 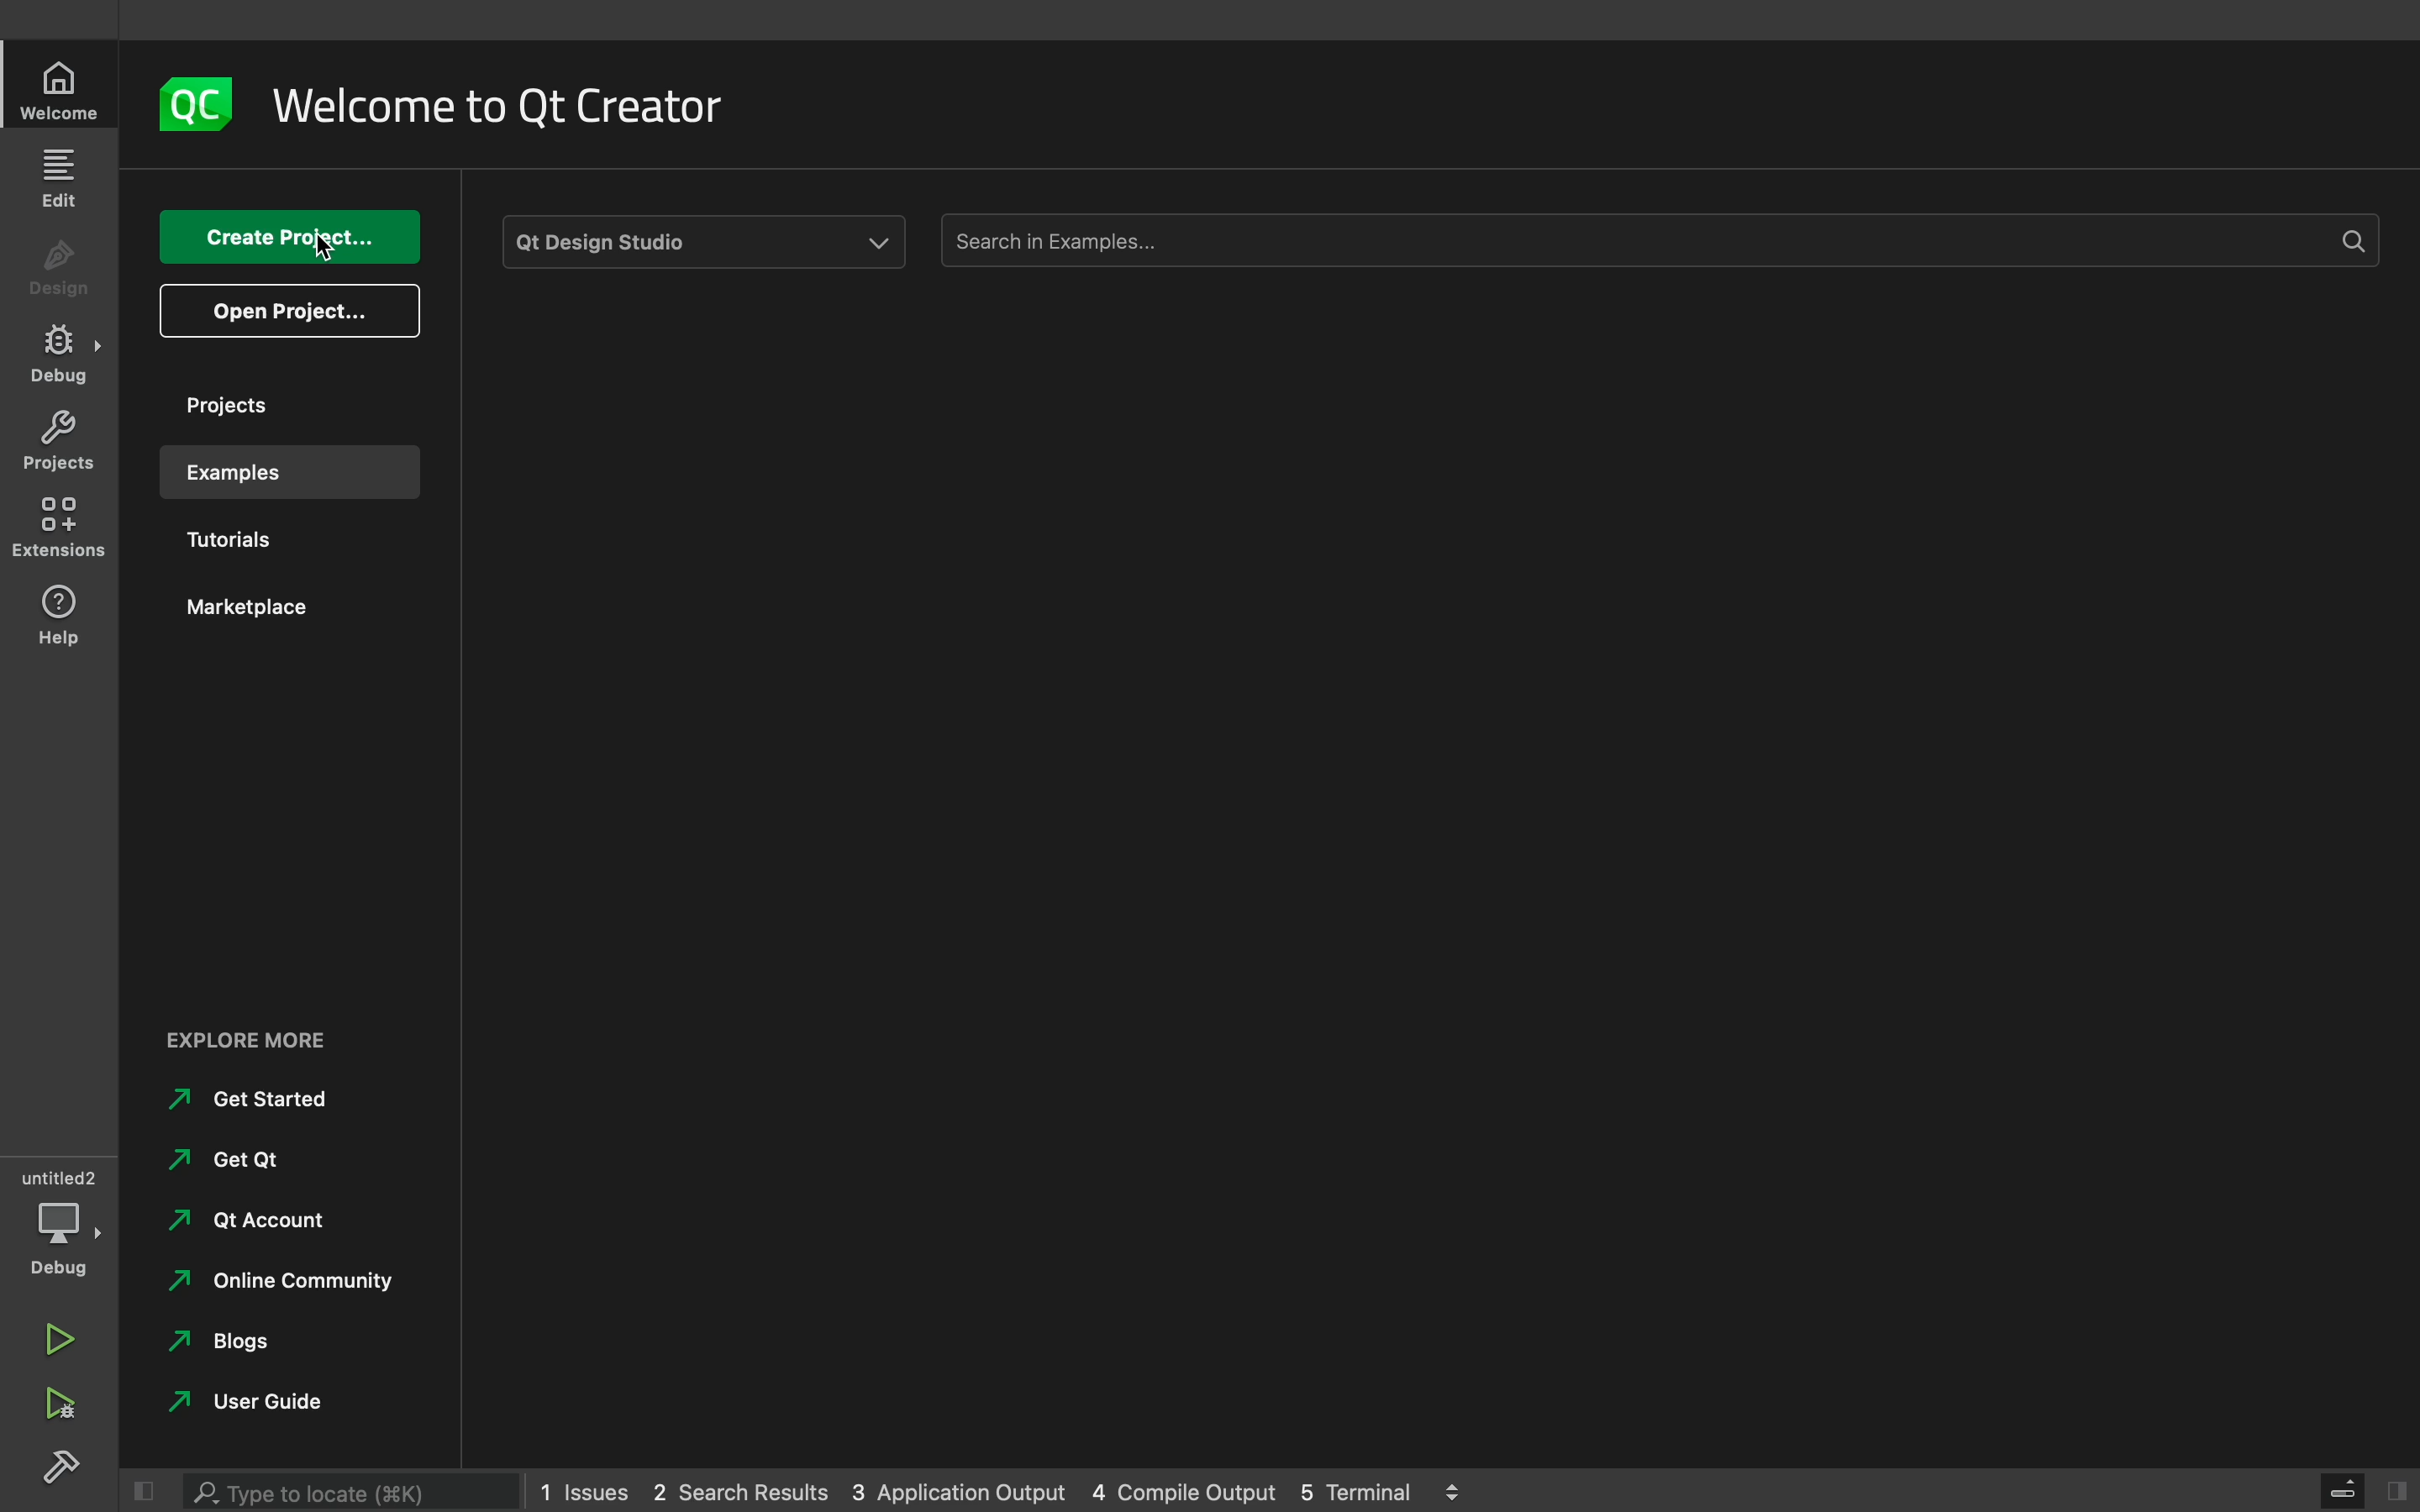 What do you see at coordinates (240, 1407) in the screenshot?
I see `user guide` at bounding box center [240, 1407].